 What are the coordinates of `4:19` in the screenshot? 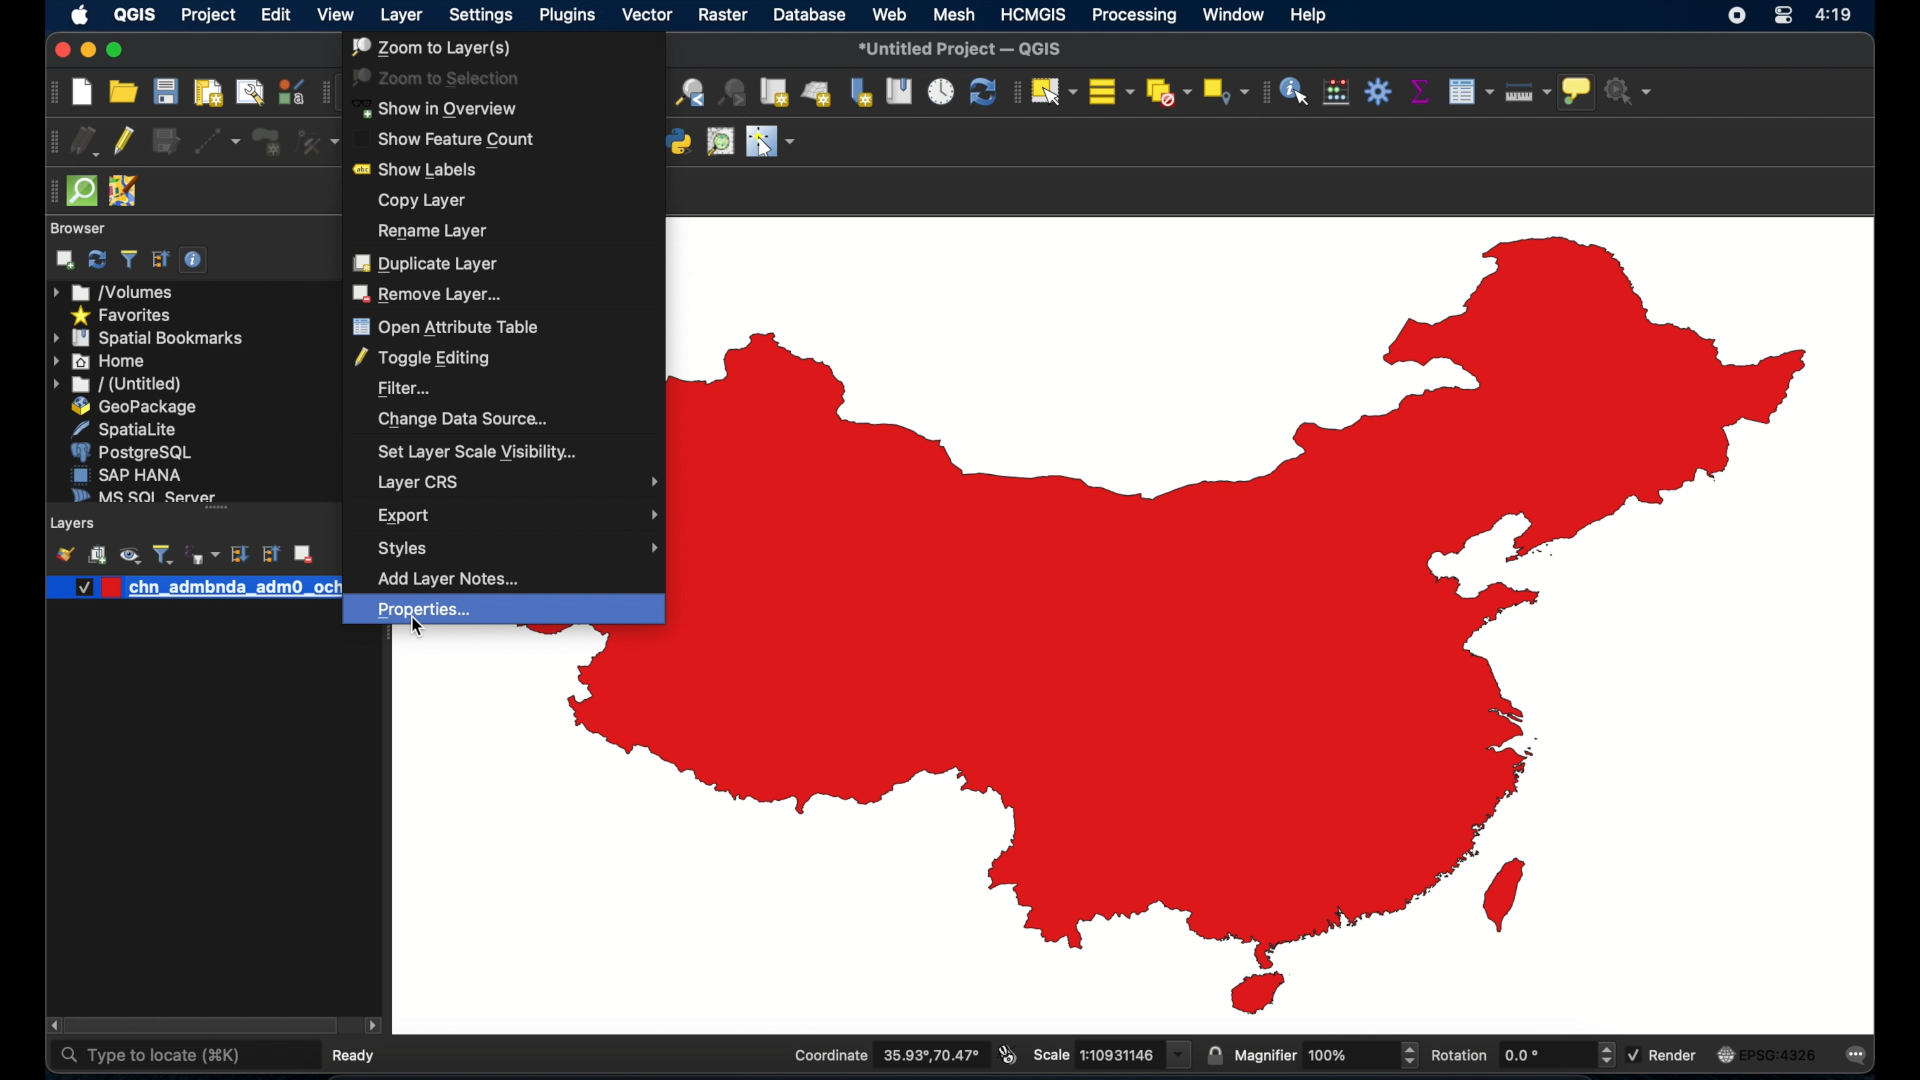 It's located at (1835, 15).